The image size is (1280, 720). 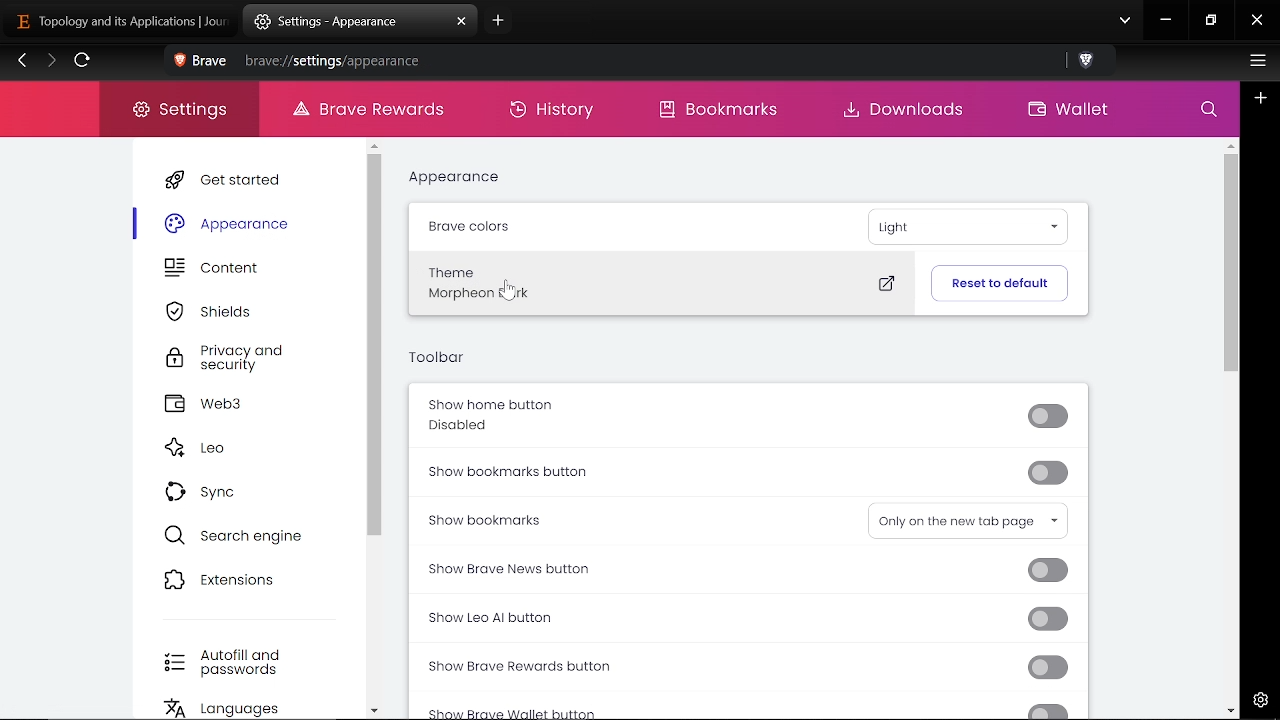 What do you see at coordinates (752, 472) in the screenshot?
I see `Show bookmarks button` at bounding box center [752, 472].